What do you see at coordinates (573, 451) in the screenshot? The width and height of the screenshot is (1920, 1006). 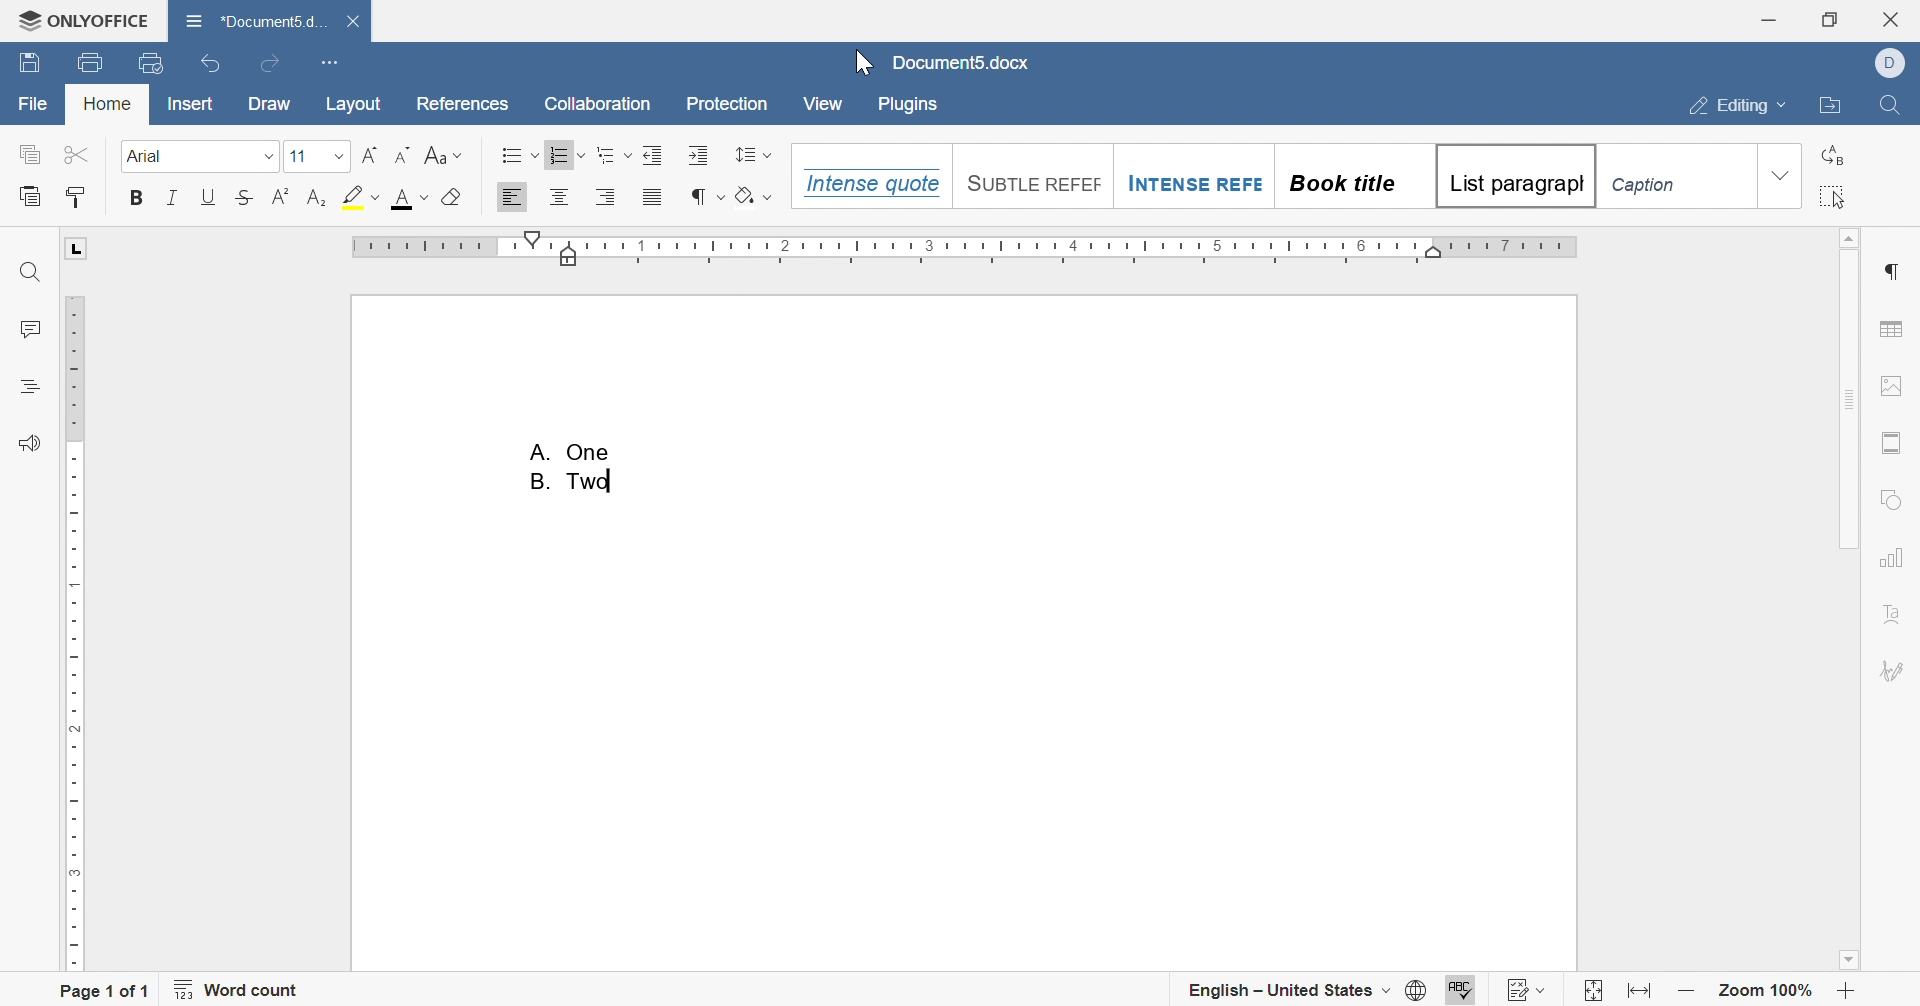 I see `a) One` at bounding box center [573, 451].